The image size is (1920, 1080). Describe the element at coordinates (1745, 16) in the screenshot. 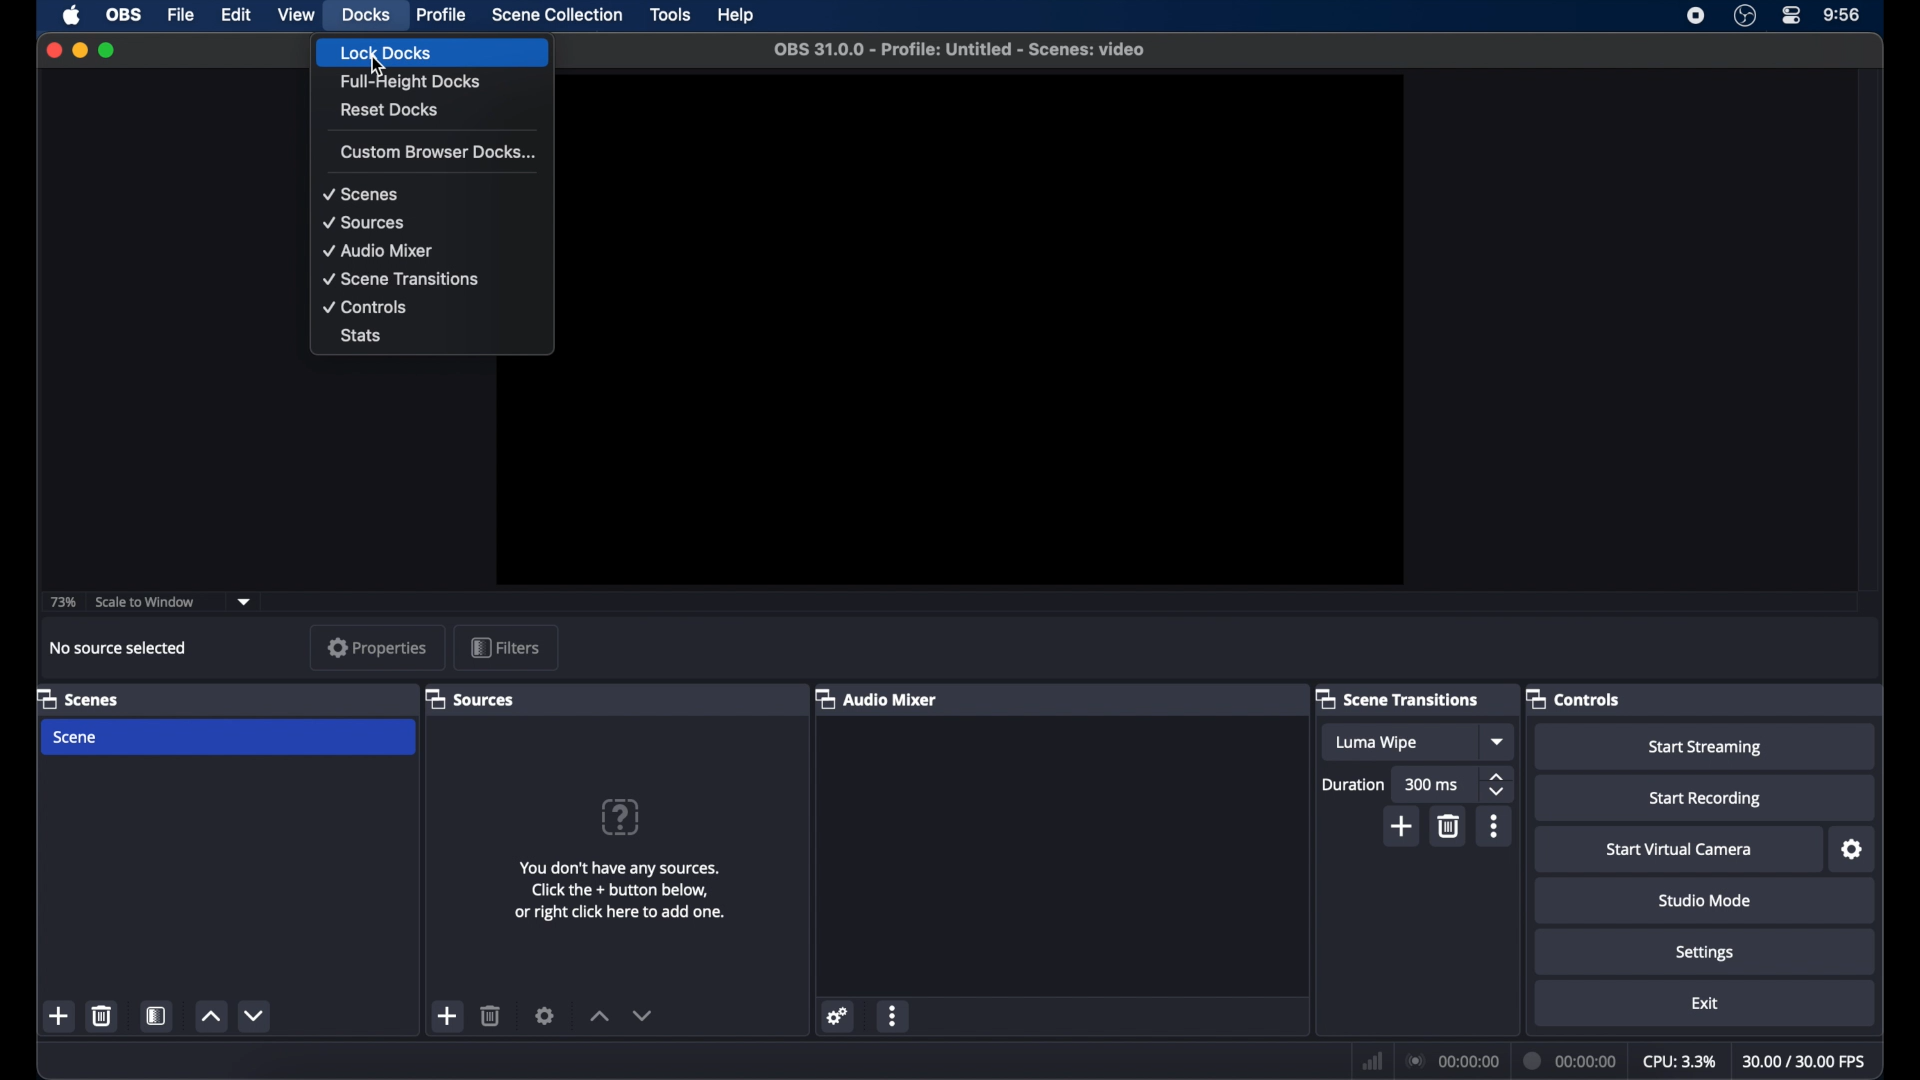

I see `obs studio` at that location.